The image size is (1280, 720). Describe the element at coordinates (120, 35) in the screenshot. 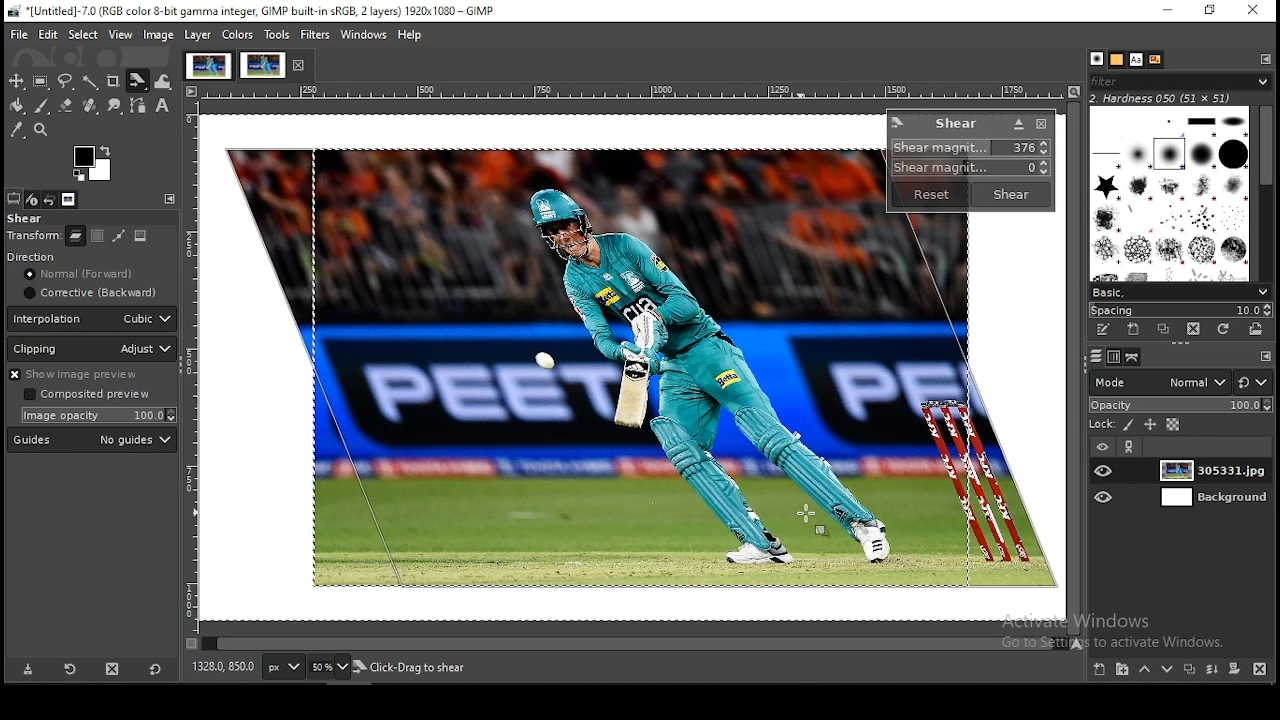

I see `view` at that location.